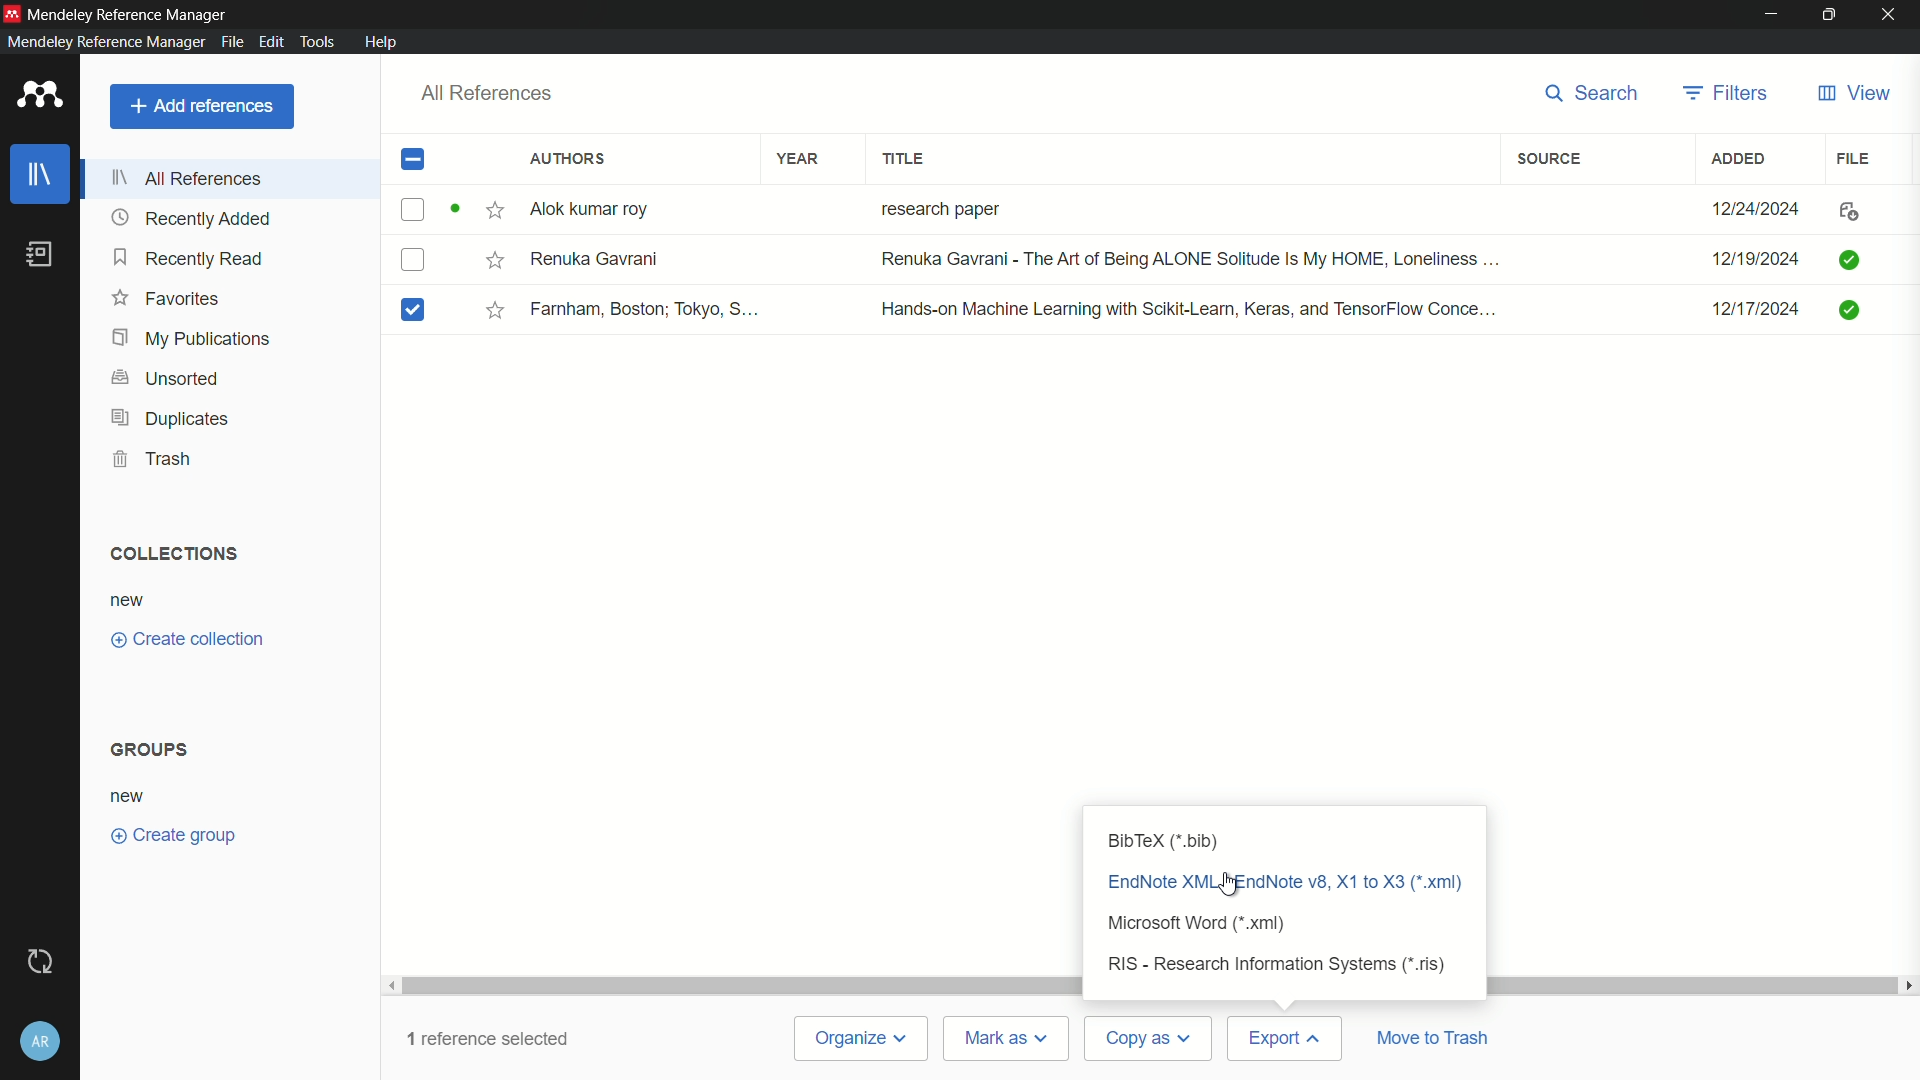 The height and width of the screenshot is (1080, 1920). Describe the element at coordinates (41, 175) in the screenshot. I see `library` at that location.